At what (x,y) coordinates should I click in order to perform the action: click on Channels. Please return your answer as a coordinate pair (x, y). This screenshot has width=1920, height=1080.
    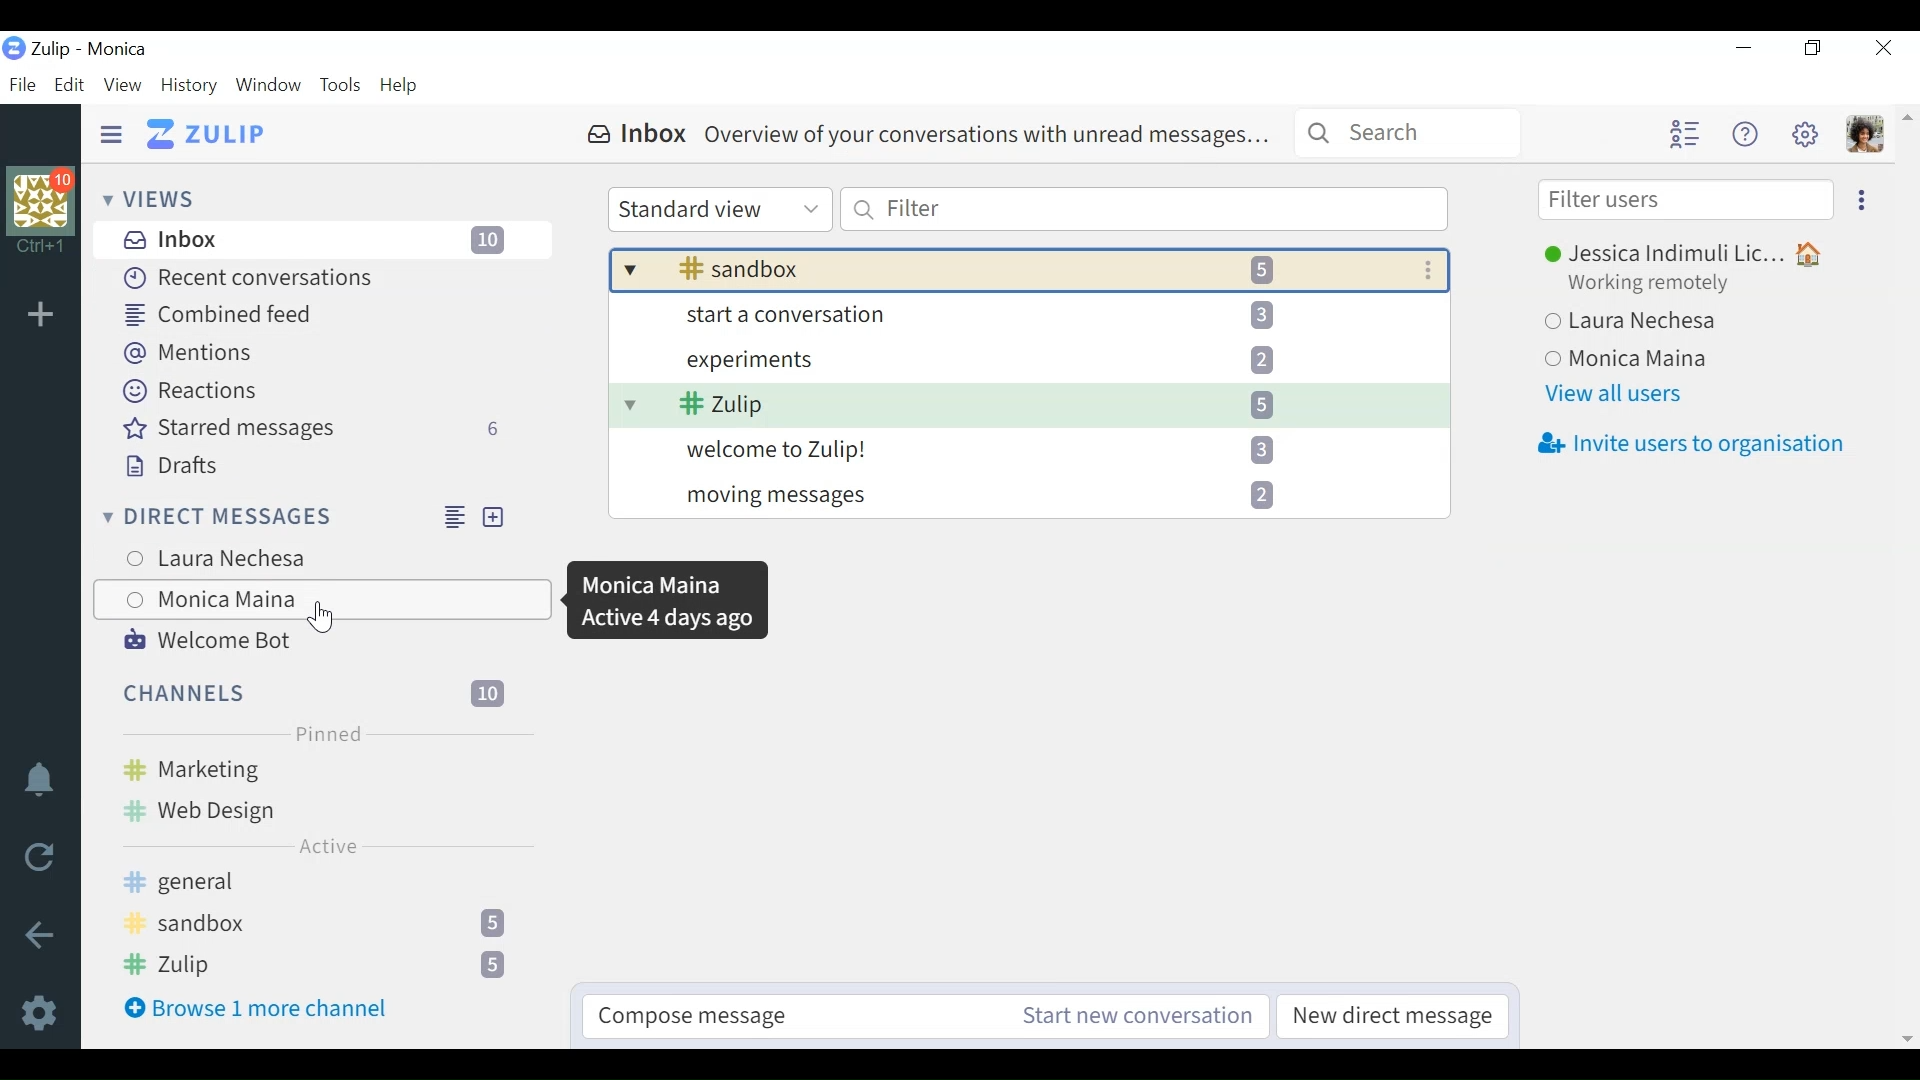
    Looking at the image, I should click on (317, 691).